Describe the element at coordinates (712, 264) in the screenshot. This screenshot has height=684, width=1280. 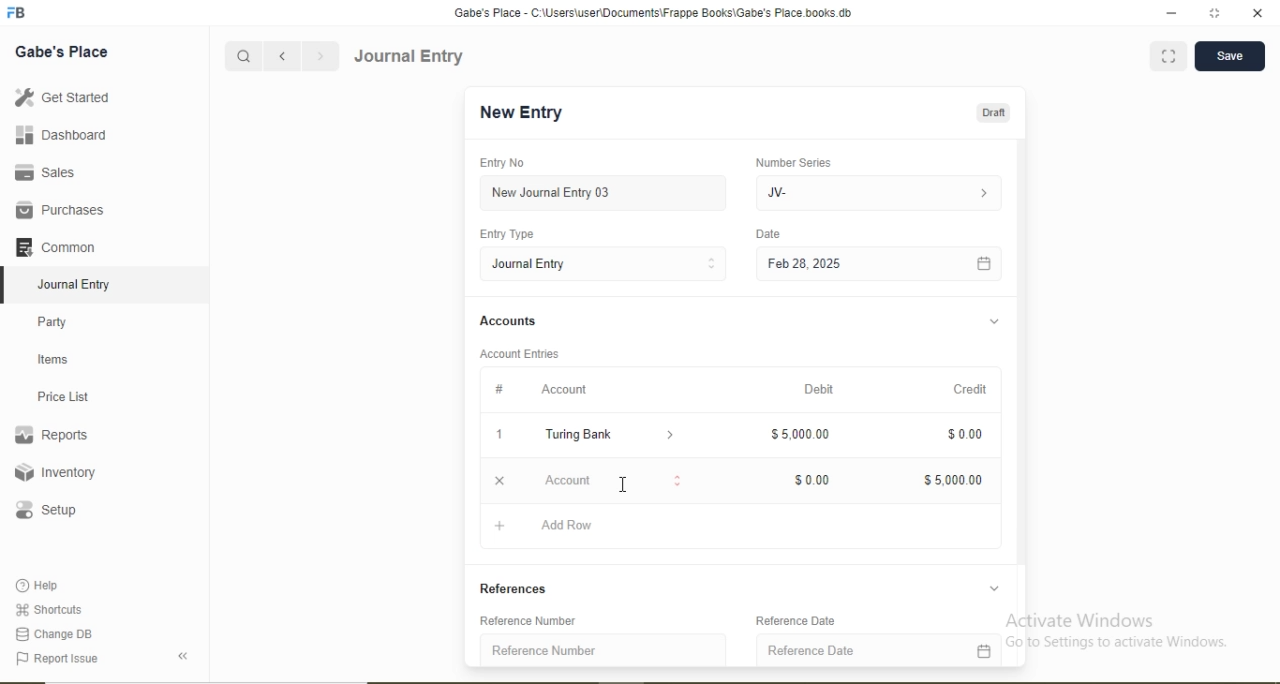
I see `Stepper Buttons` at that location.